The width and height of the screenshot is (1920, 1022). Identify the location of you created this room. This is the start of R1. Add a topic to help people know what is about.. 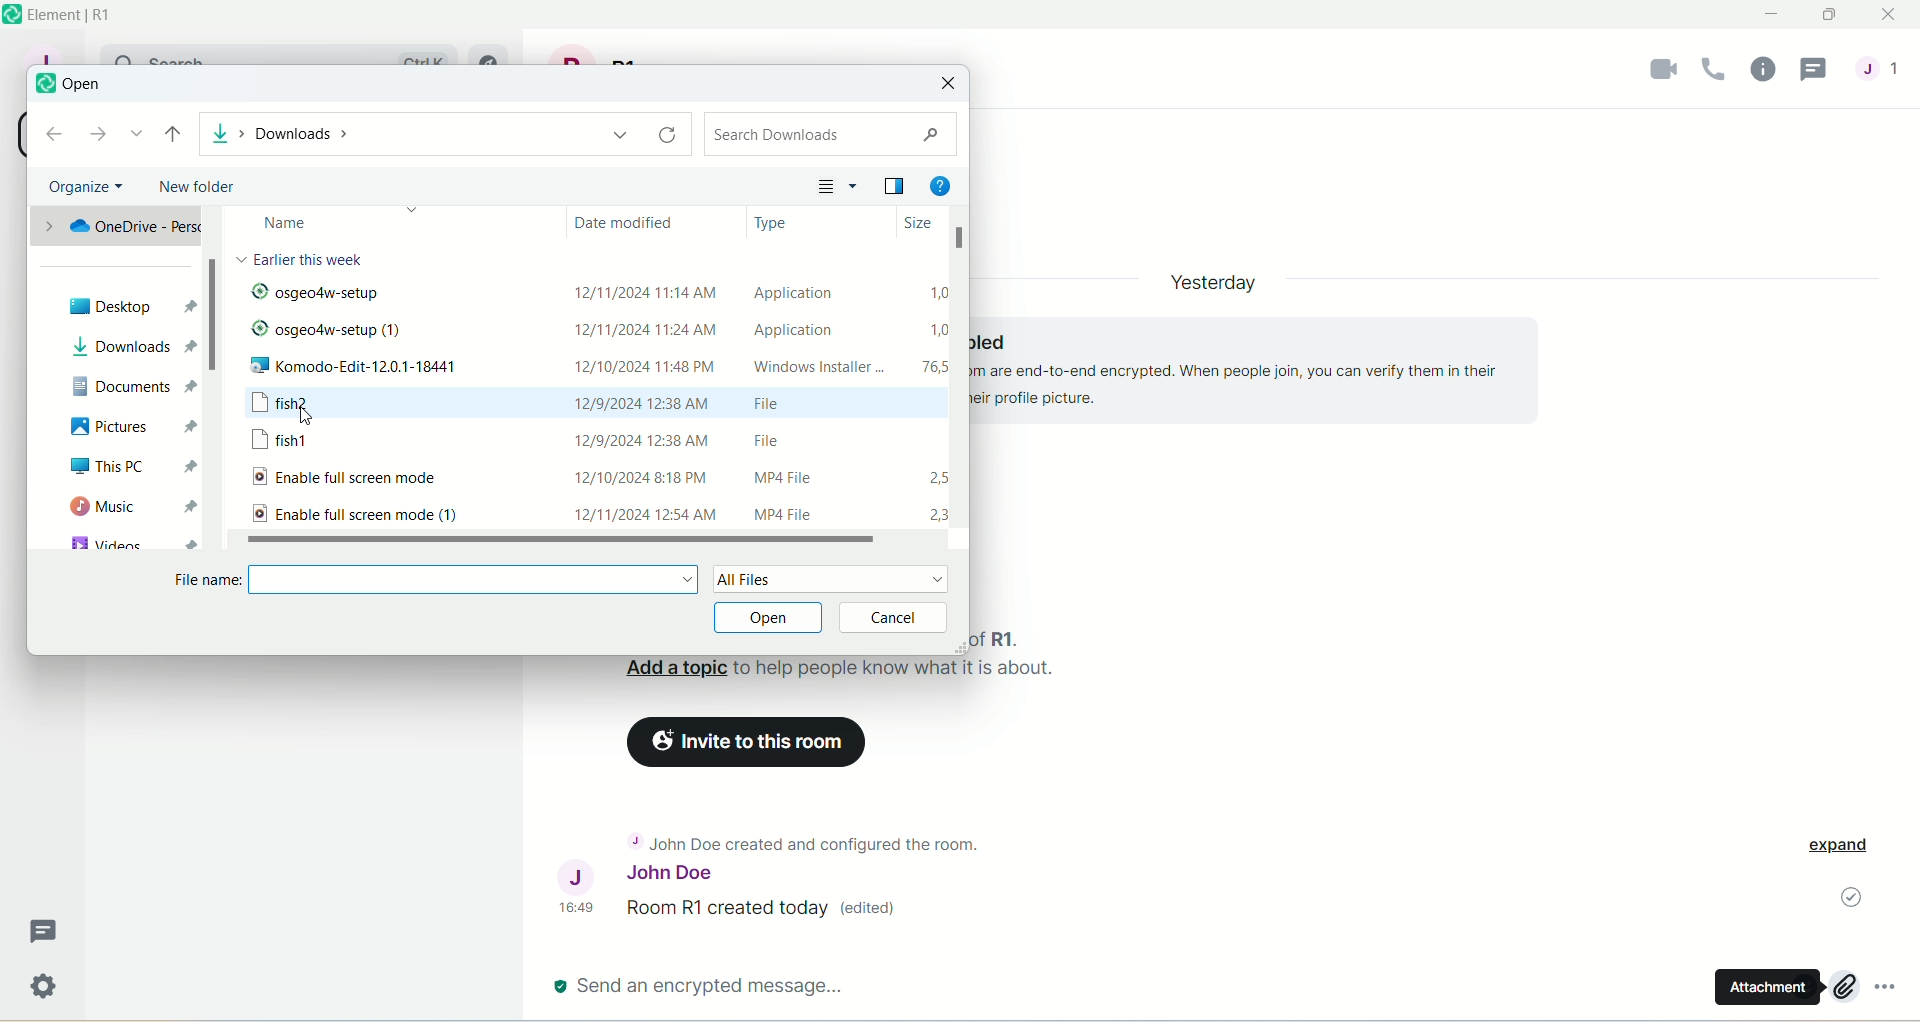
(848, 660).